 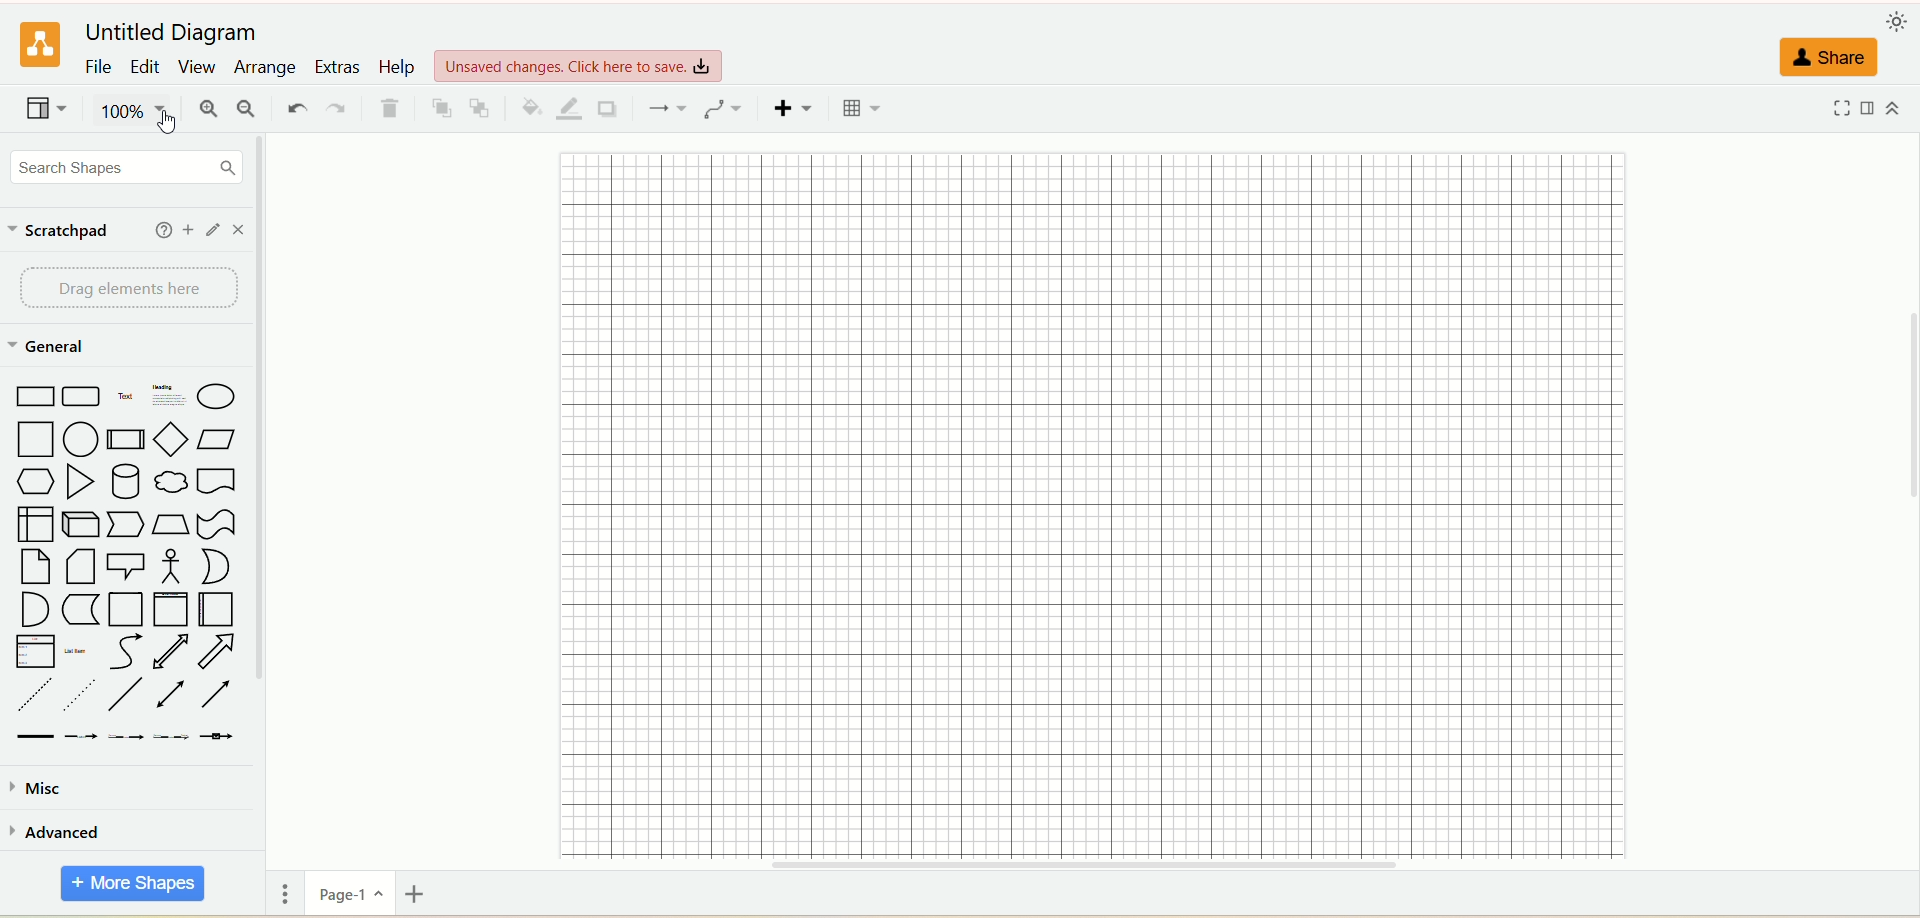 What do you see at coordinates (83, 611) in the screenshot?
I see `data storage` at bounding box center [83, 611].